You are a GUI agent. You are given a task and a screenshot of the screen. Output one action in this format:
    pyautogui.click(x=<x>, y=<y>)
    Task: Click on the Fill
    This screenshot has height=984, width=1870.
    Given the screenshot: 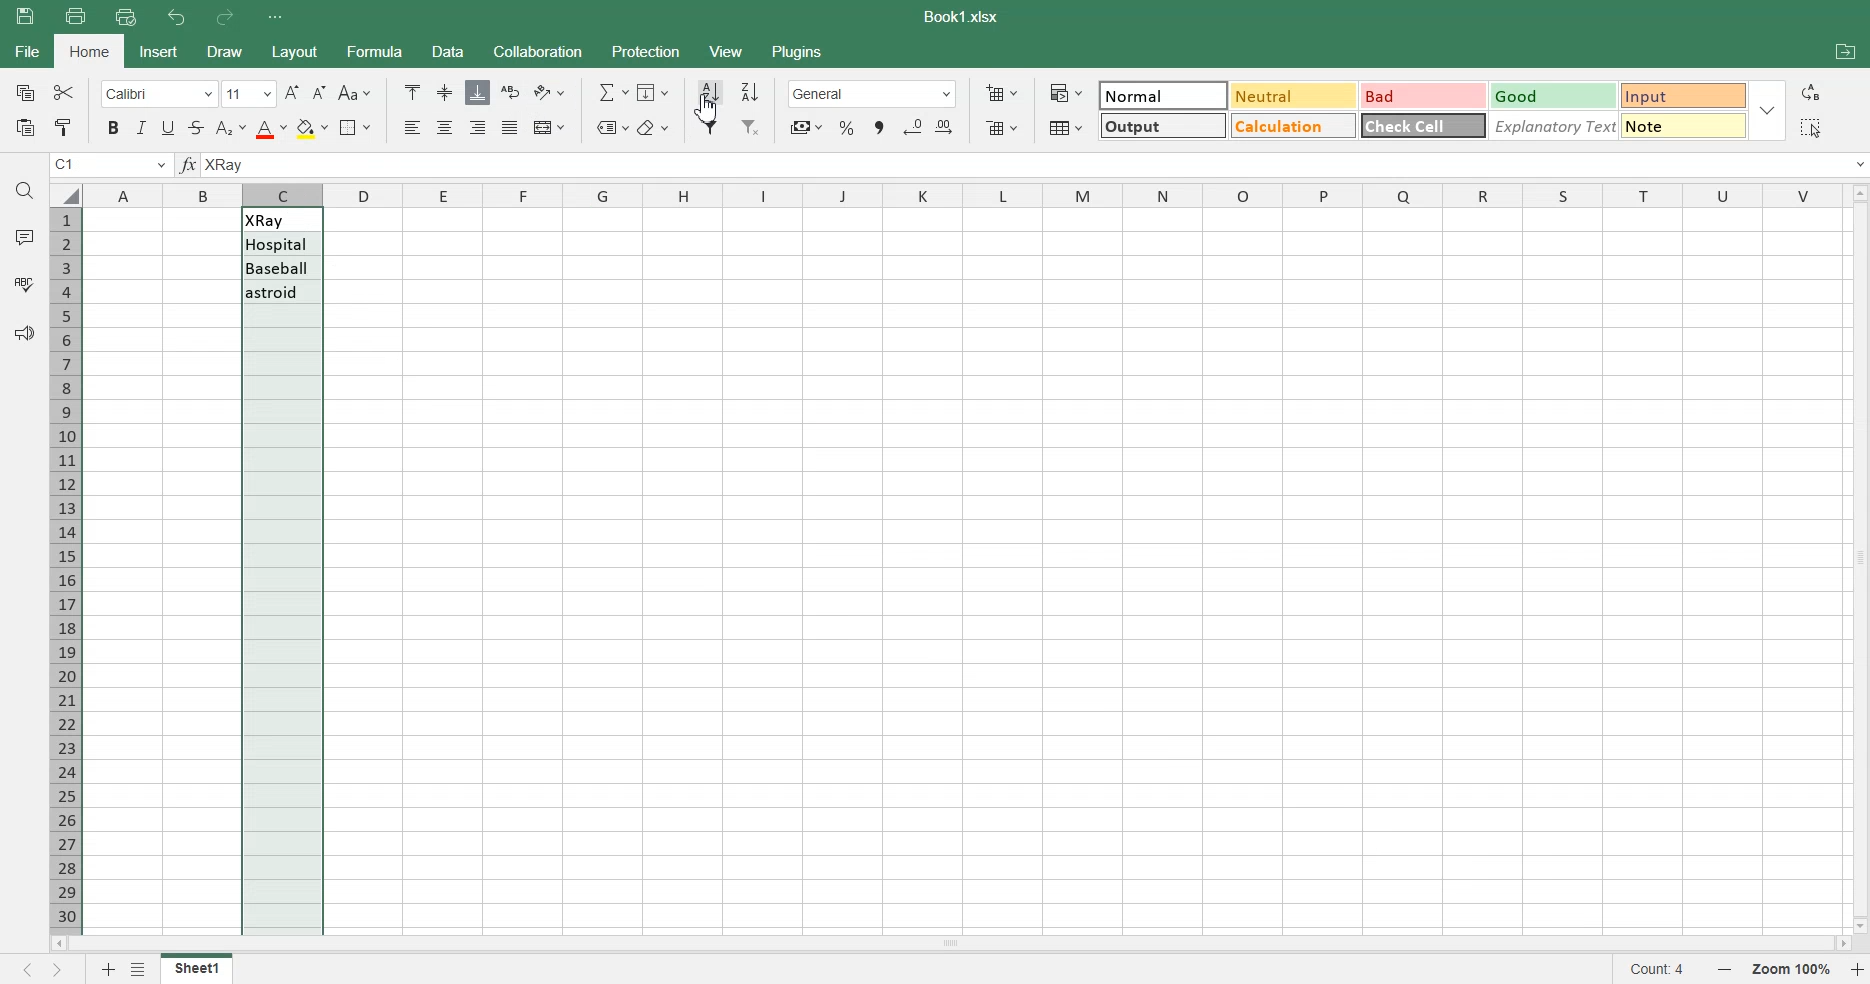 What is the action you would take?
    pyautogui.click(x=656, y=91)
    